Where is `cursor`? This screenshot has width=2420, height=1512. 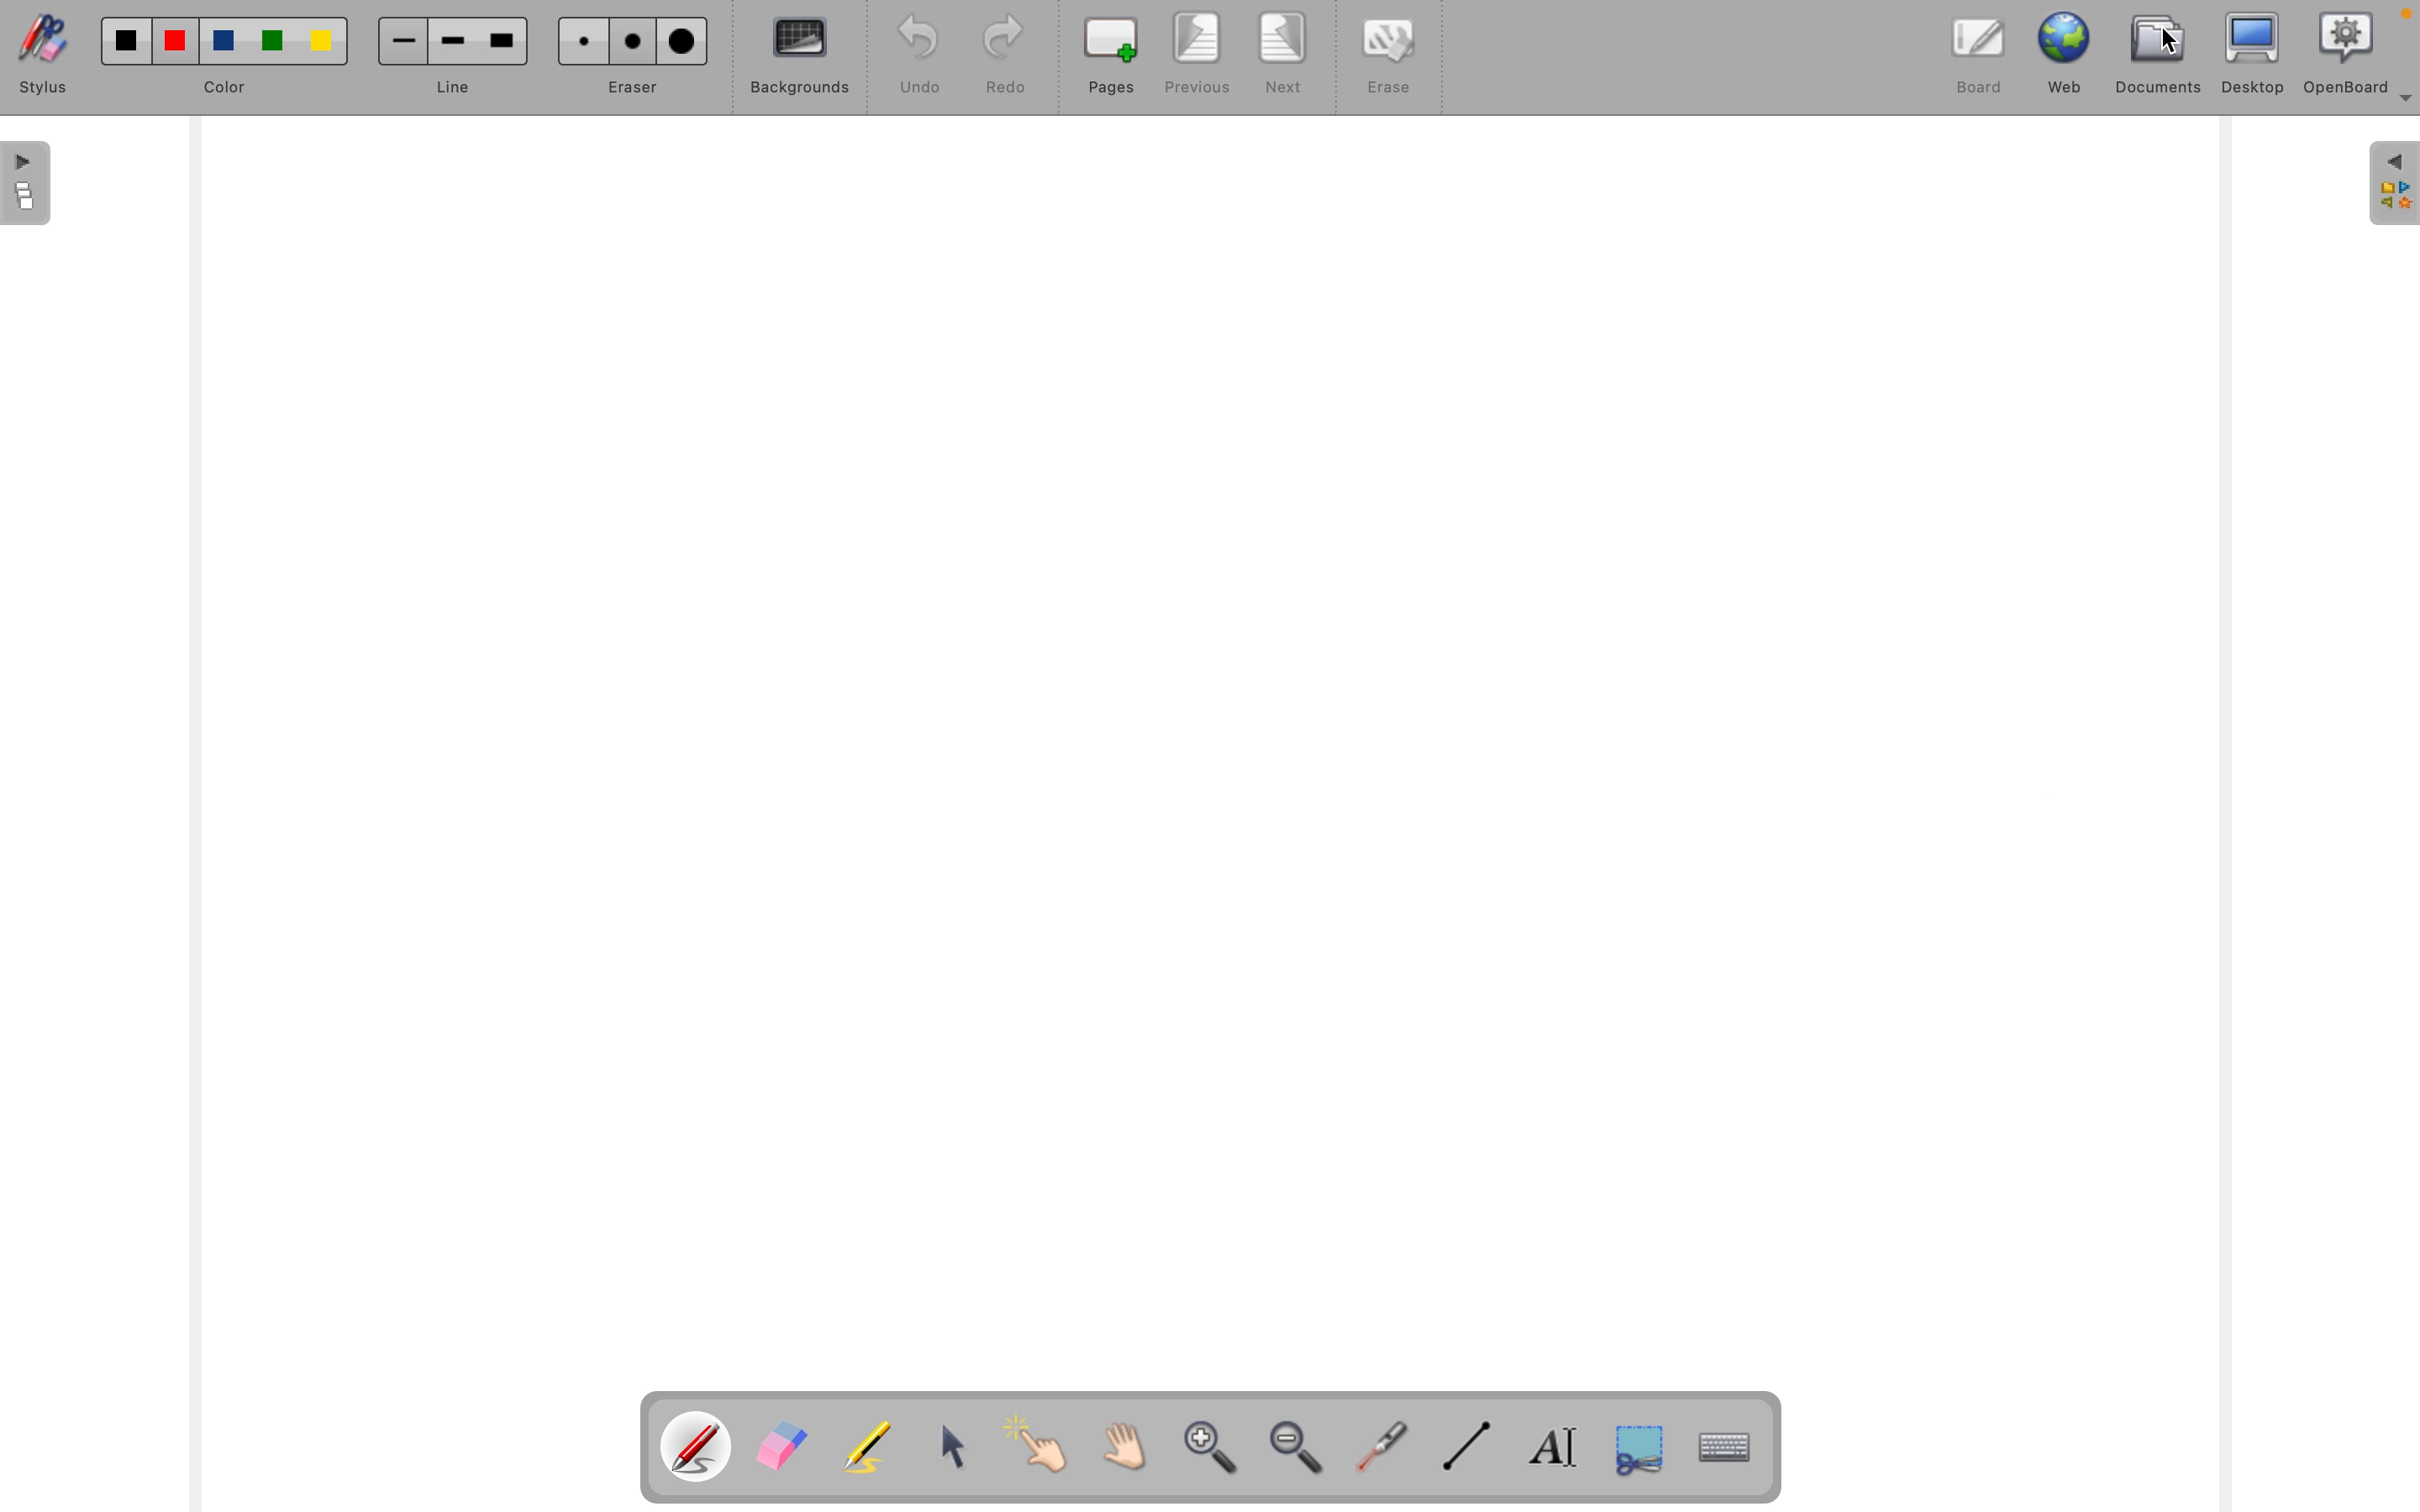 cursor is located at coordinates (2174, 44).